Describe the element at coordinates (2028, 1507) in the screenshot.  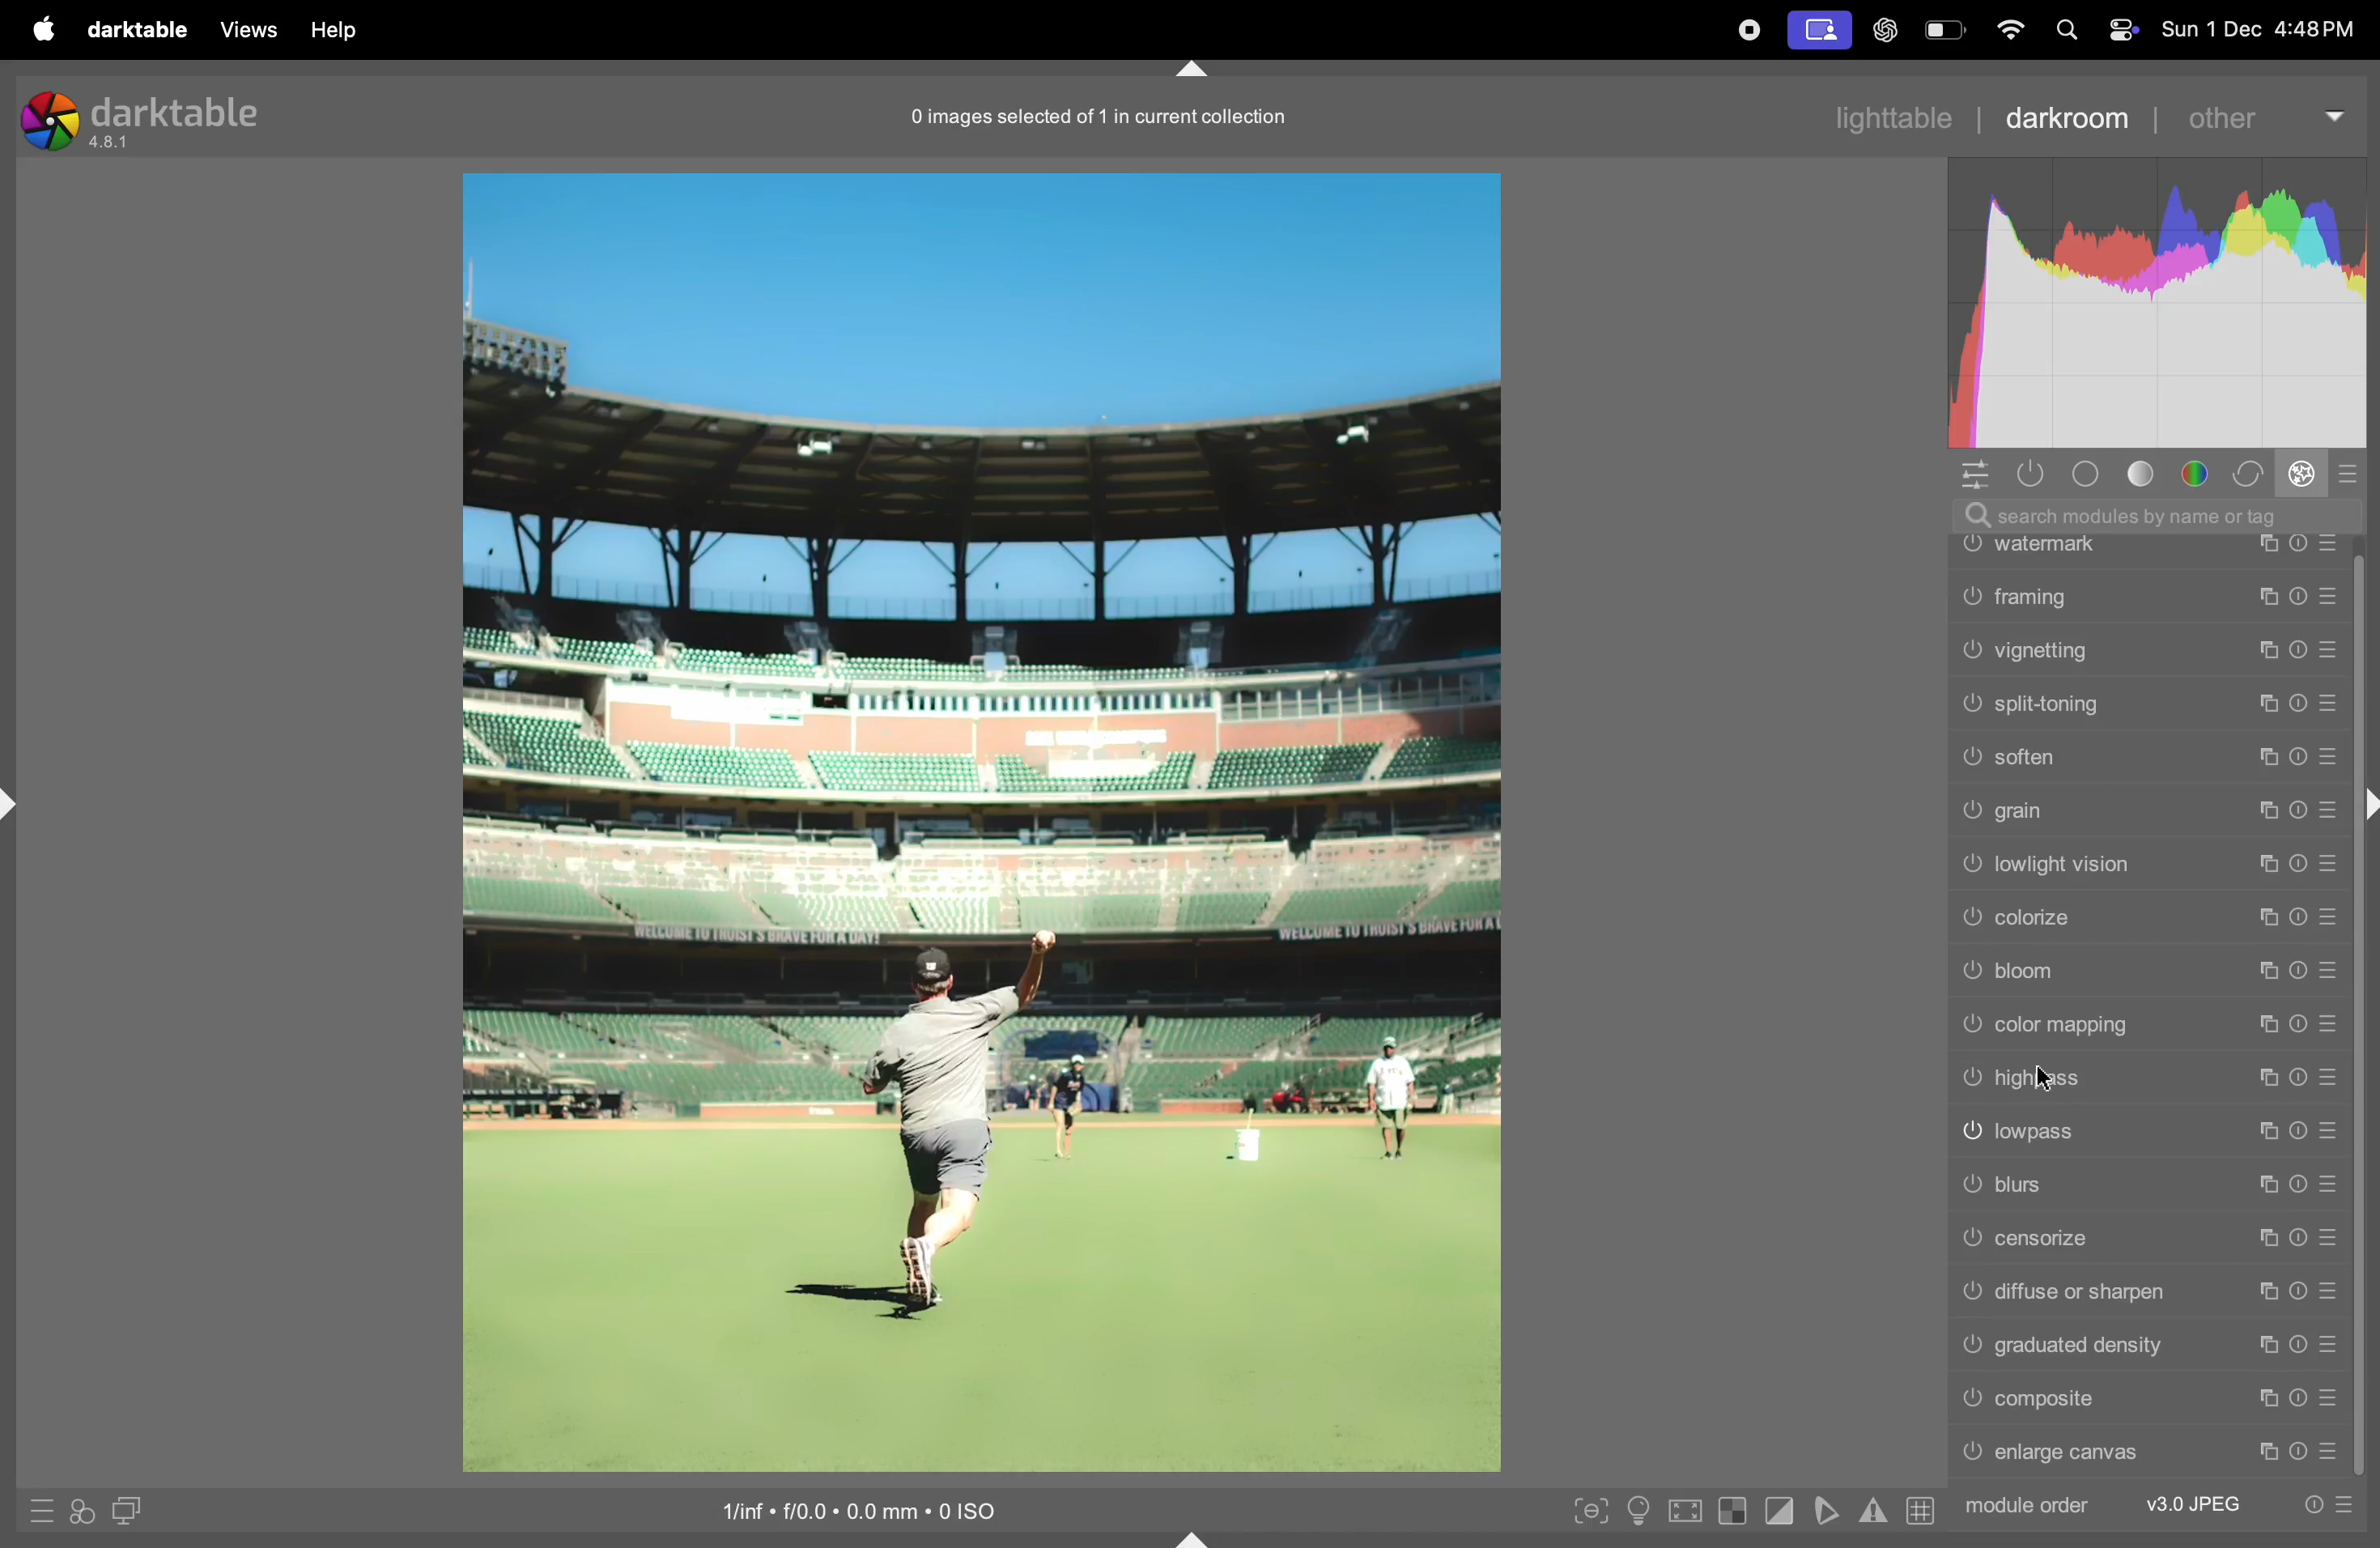
I see `module order` at that location.